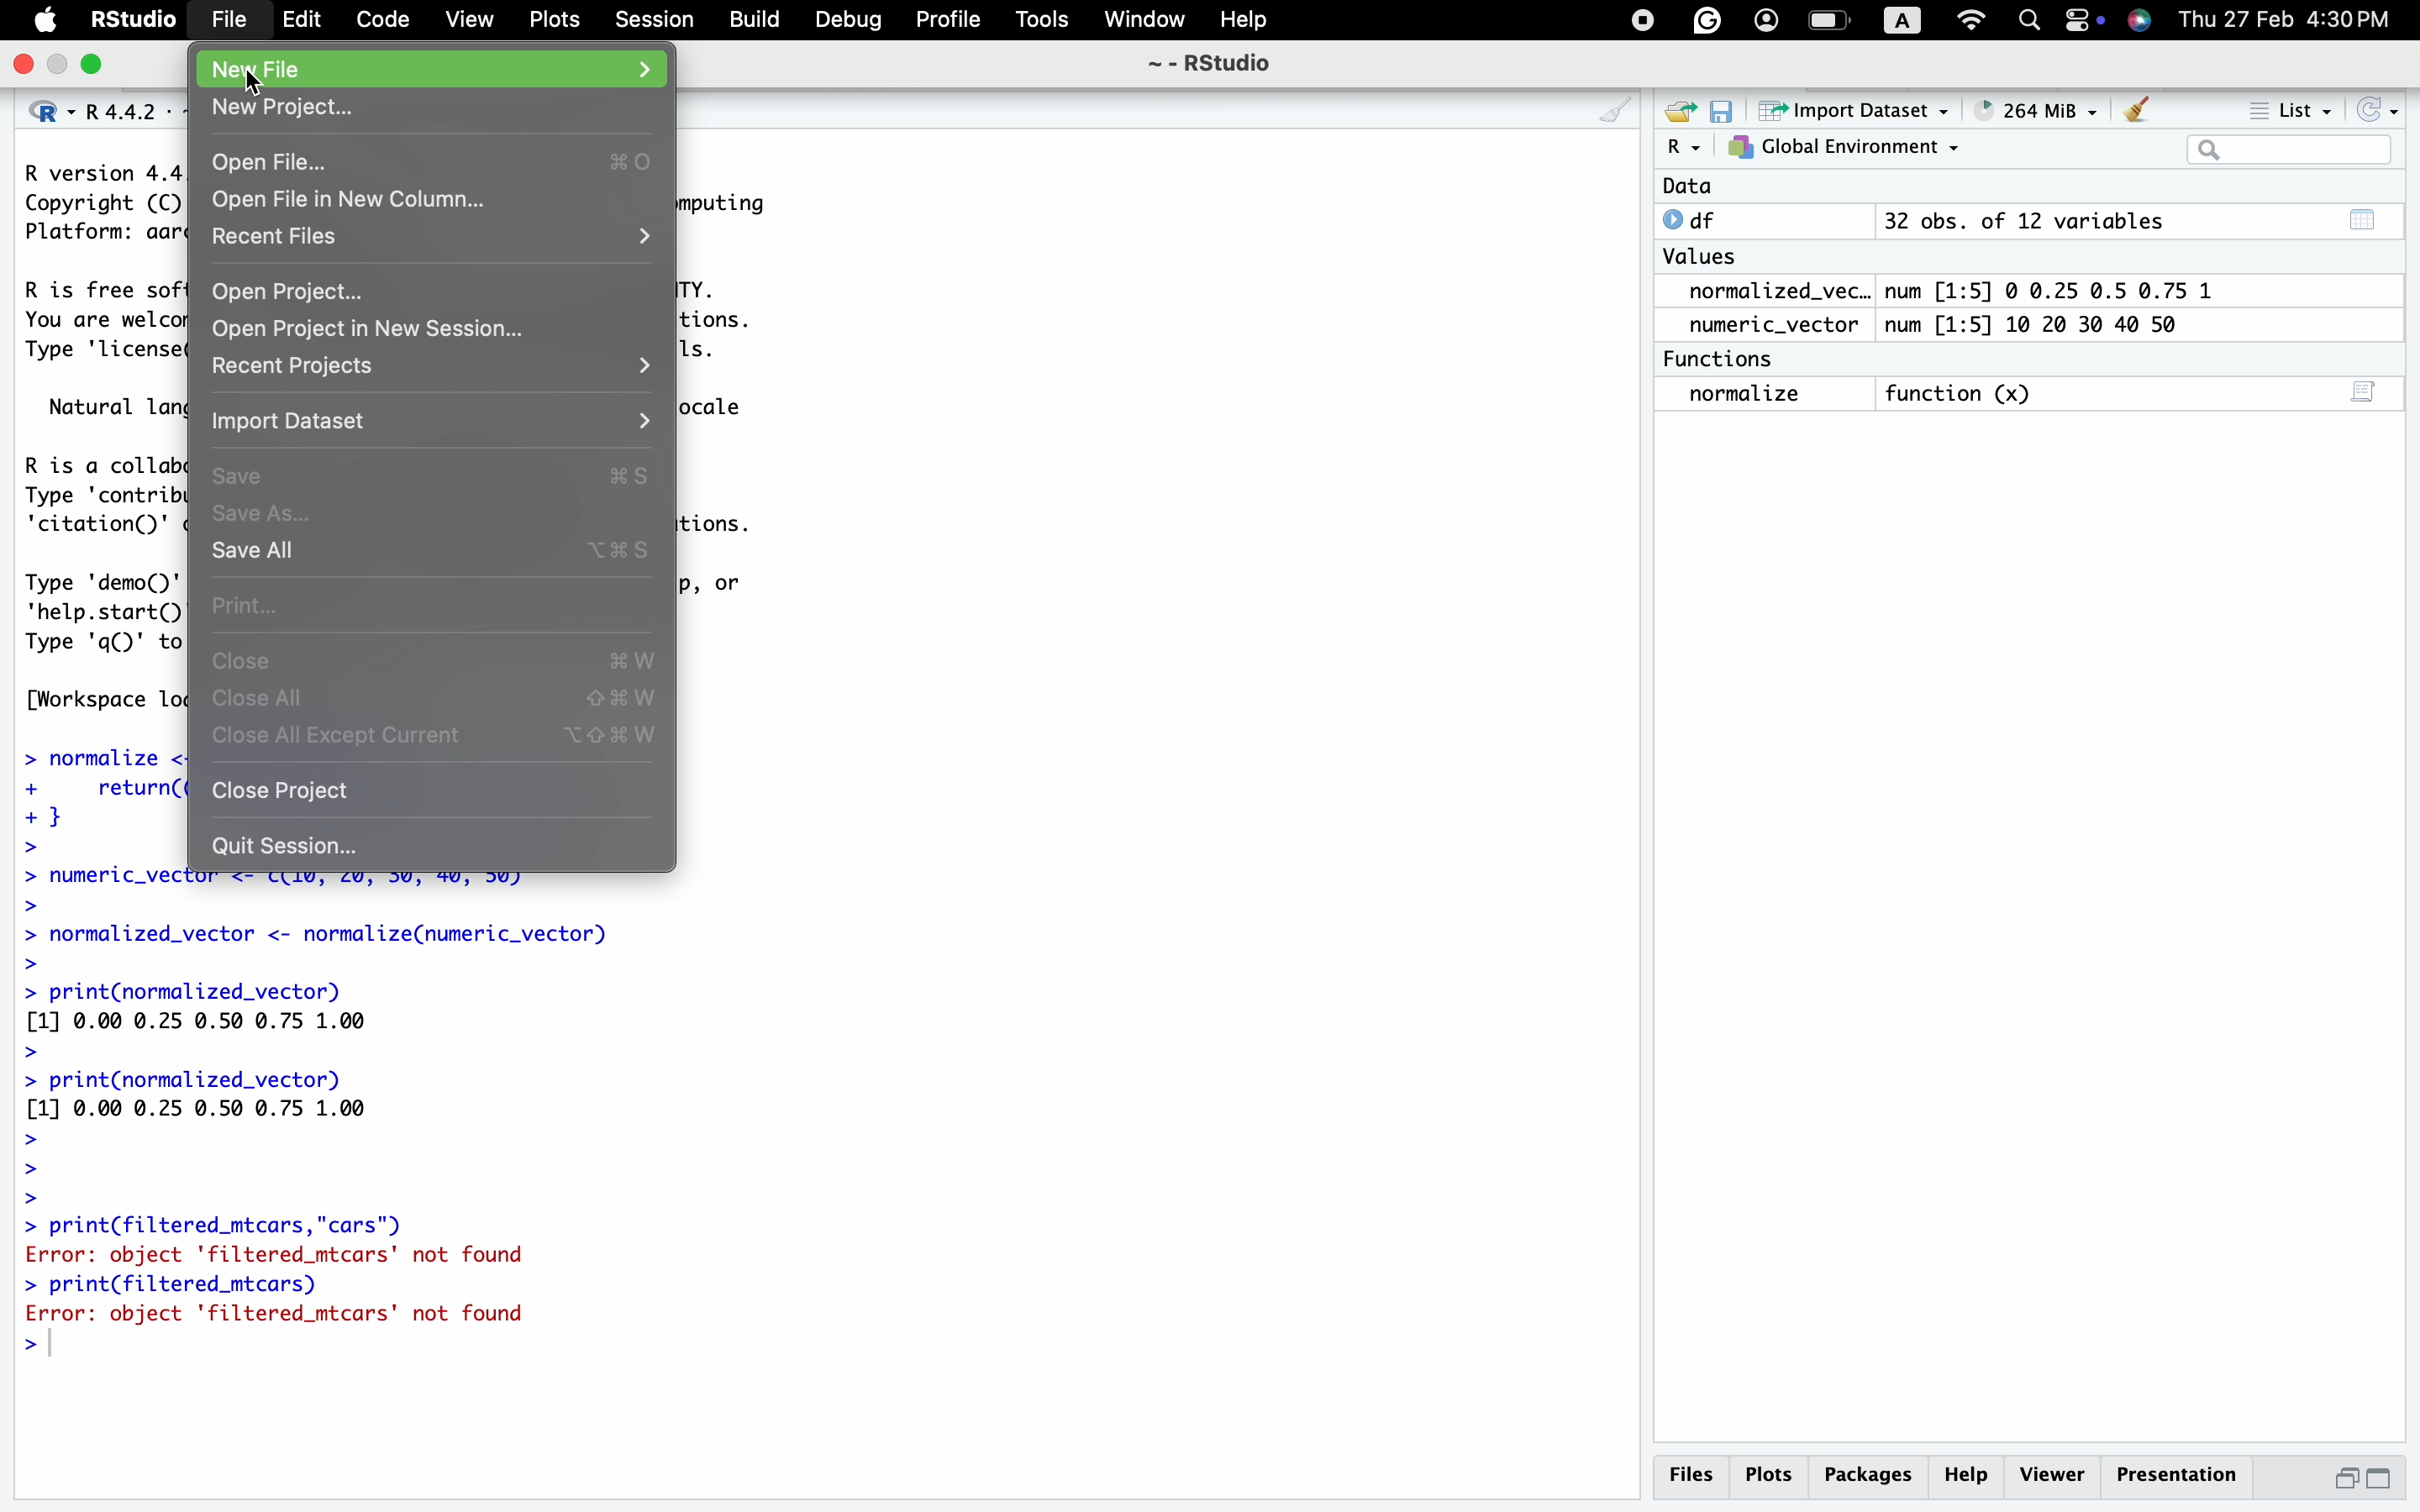 The image size is (2420, 1512). What do you see at coordinates (1681, 109) in the screenshot?
I see `load workspace` at bounding box center [1681, 109].